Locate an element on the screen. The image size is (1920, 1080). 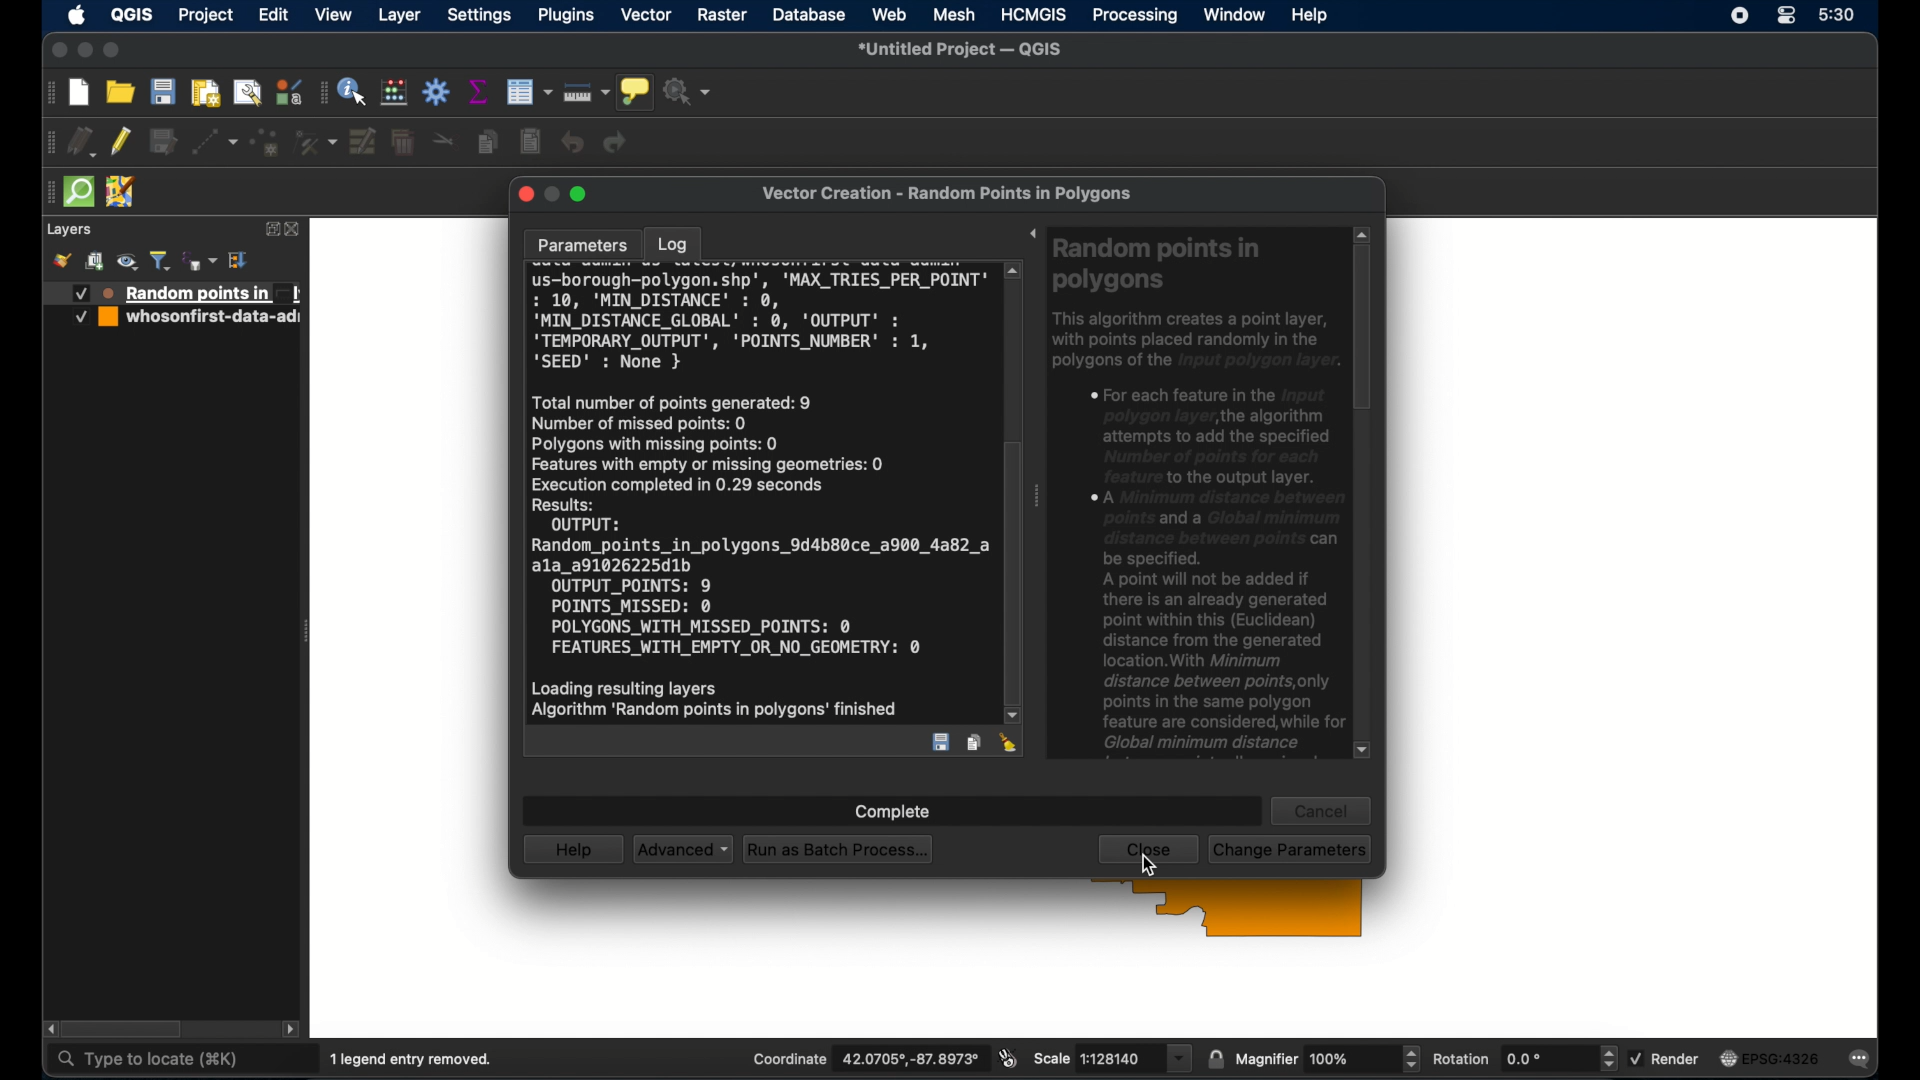
database is located at coordinates (809, 14).